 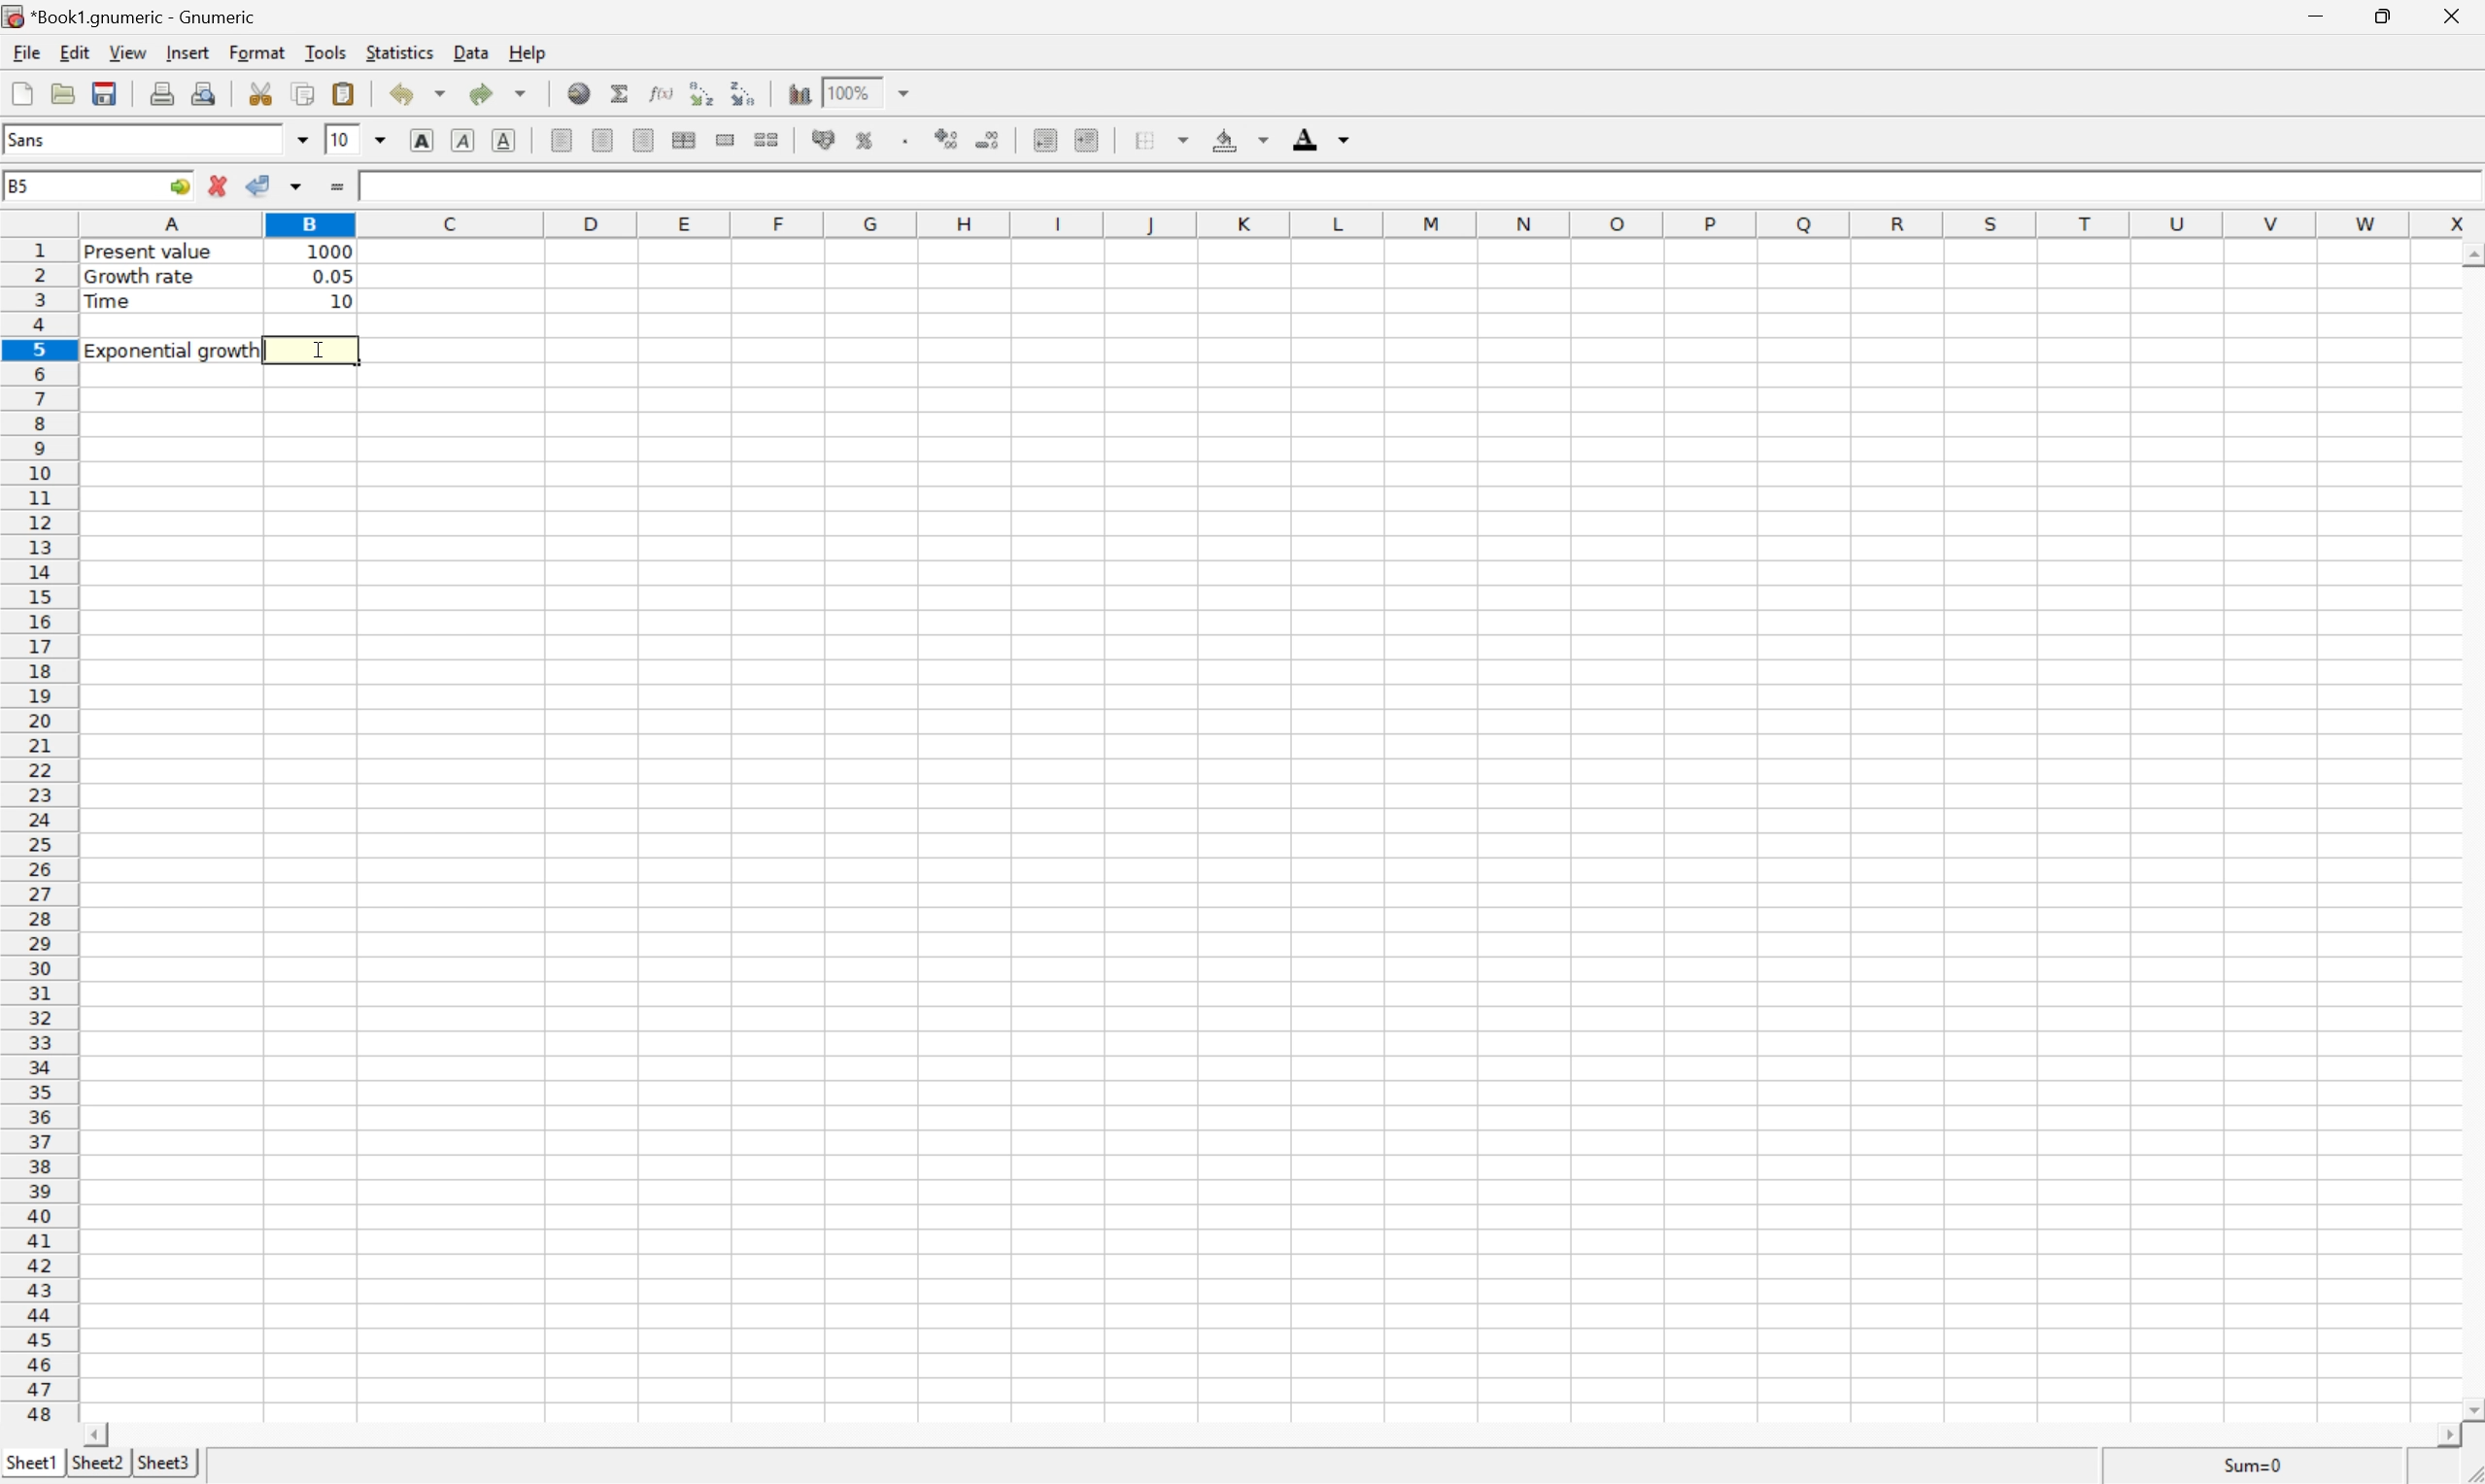 What do you see at coordinates (1282, 224) in the screenshot?
I see `Column names` at bounding box center [1282, 224].